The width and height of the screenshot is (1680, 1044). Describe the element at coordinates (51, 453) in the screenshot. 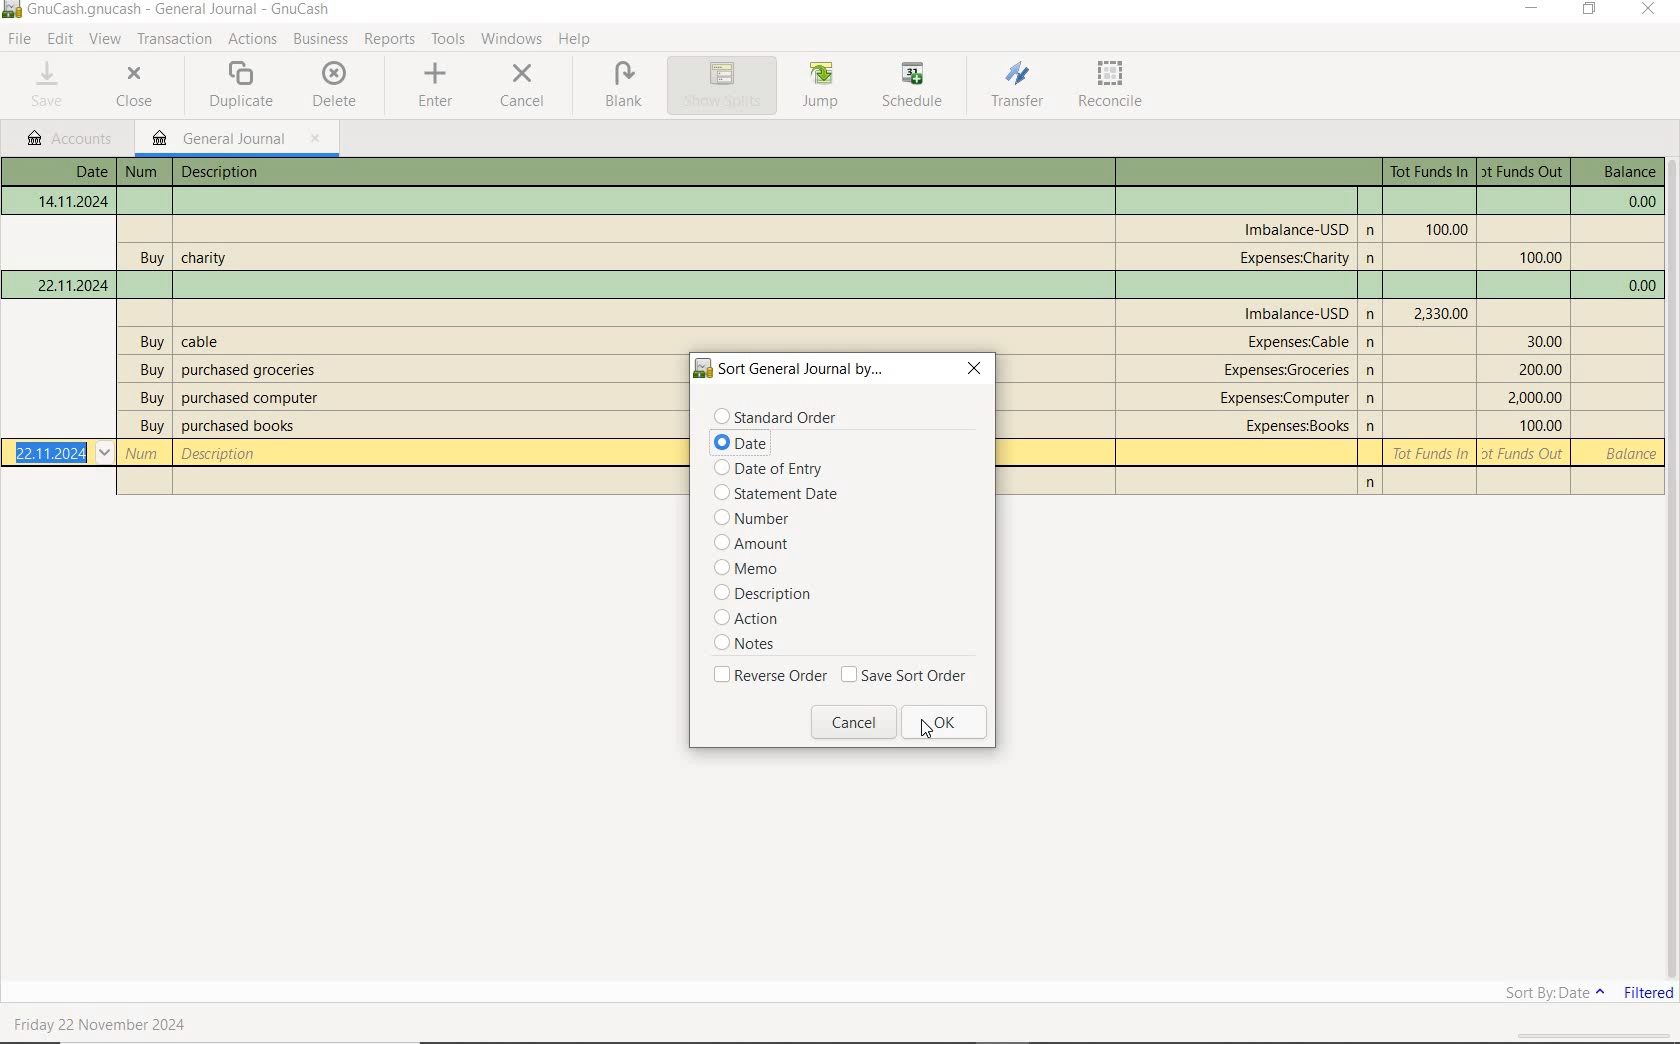

I see `Date` at that location.